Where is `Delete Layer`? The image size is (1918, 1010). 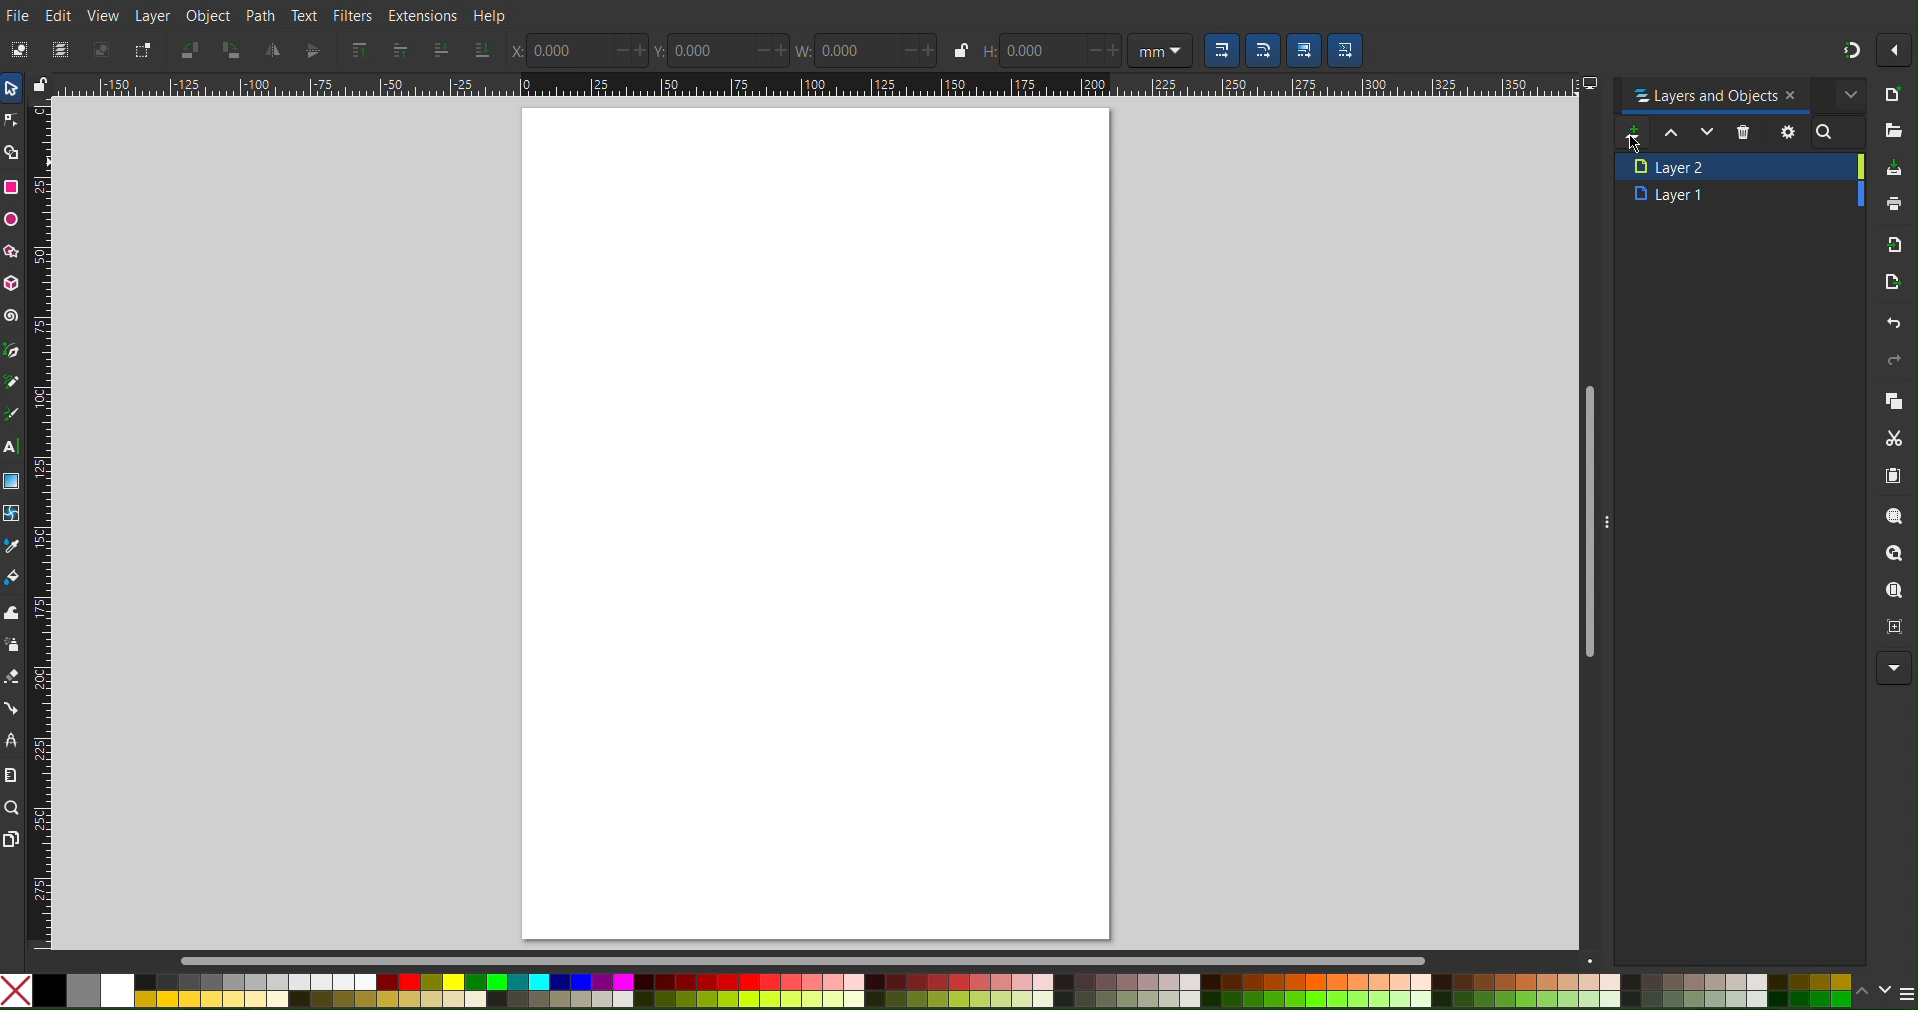
Delete Layer is located at coordinates (1746, 133).